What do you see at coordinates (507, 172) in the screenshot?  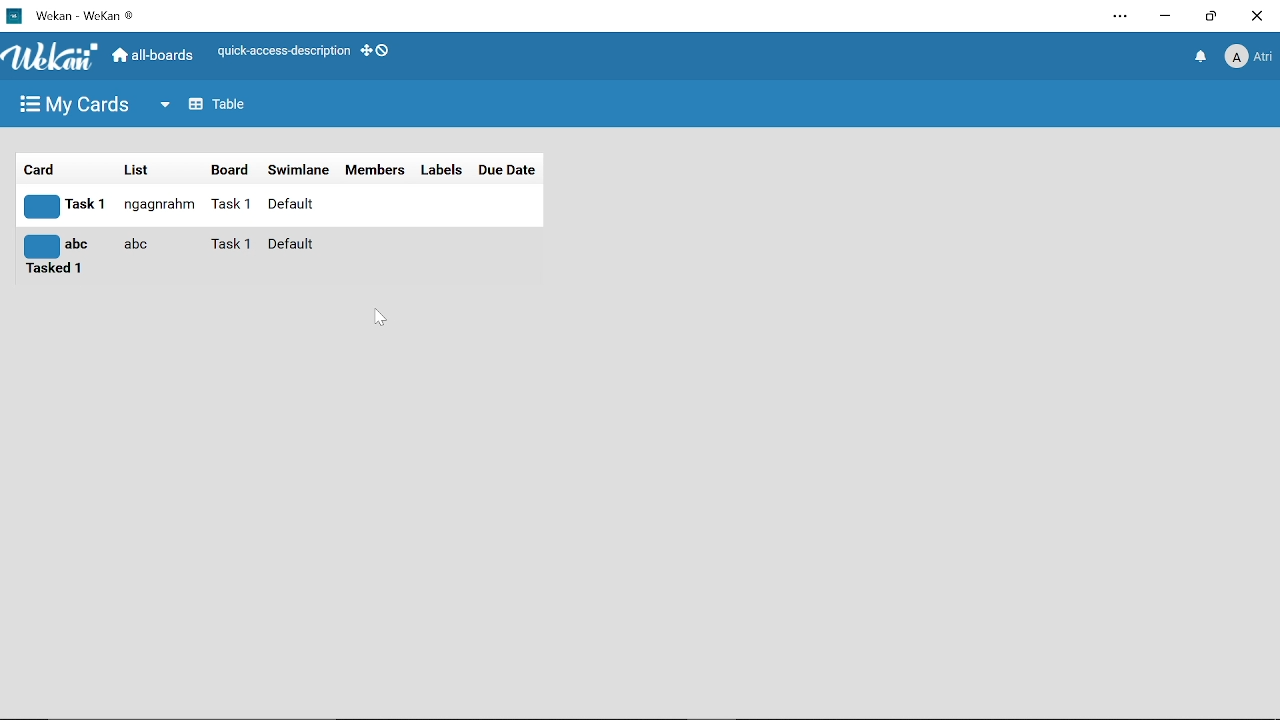 I see `Due date` at bounding box center [507, 172].